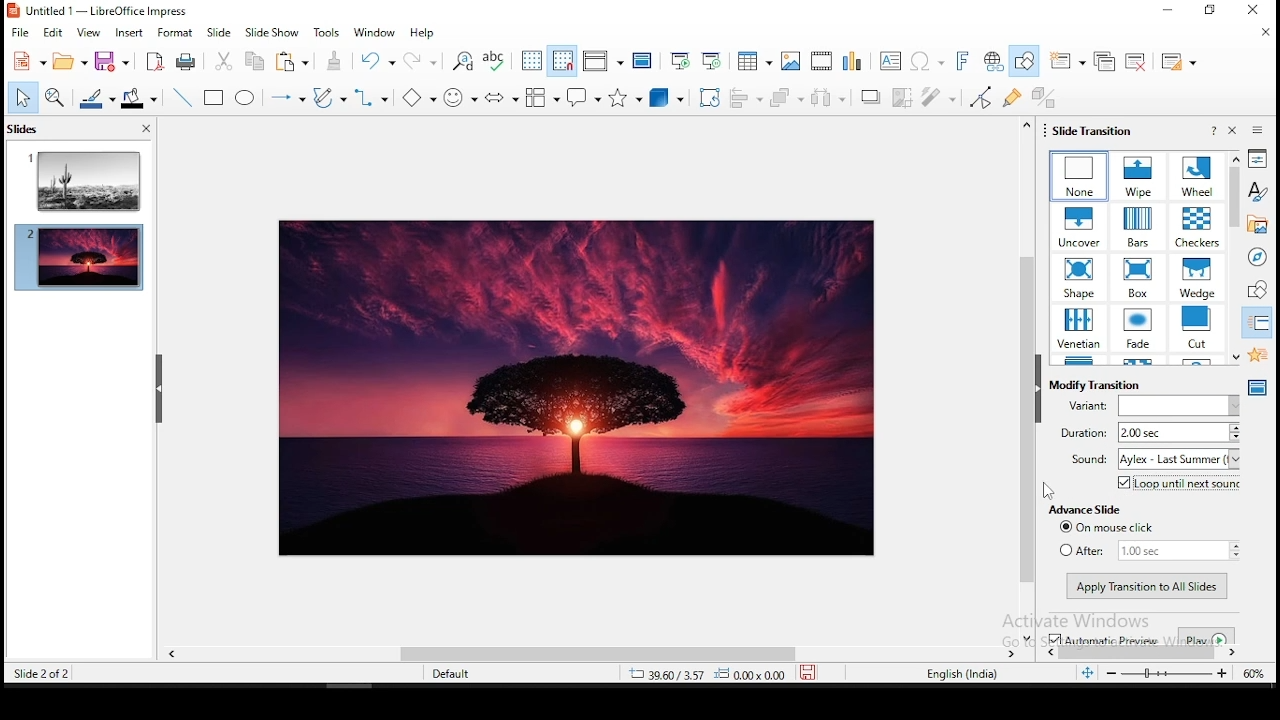 The image size is (1280, 720). Describe the element at coordinates (822, 60) in the screenshot. I see `insert audio and video` at that location.